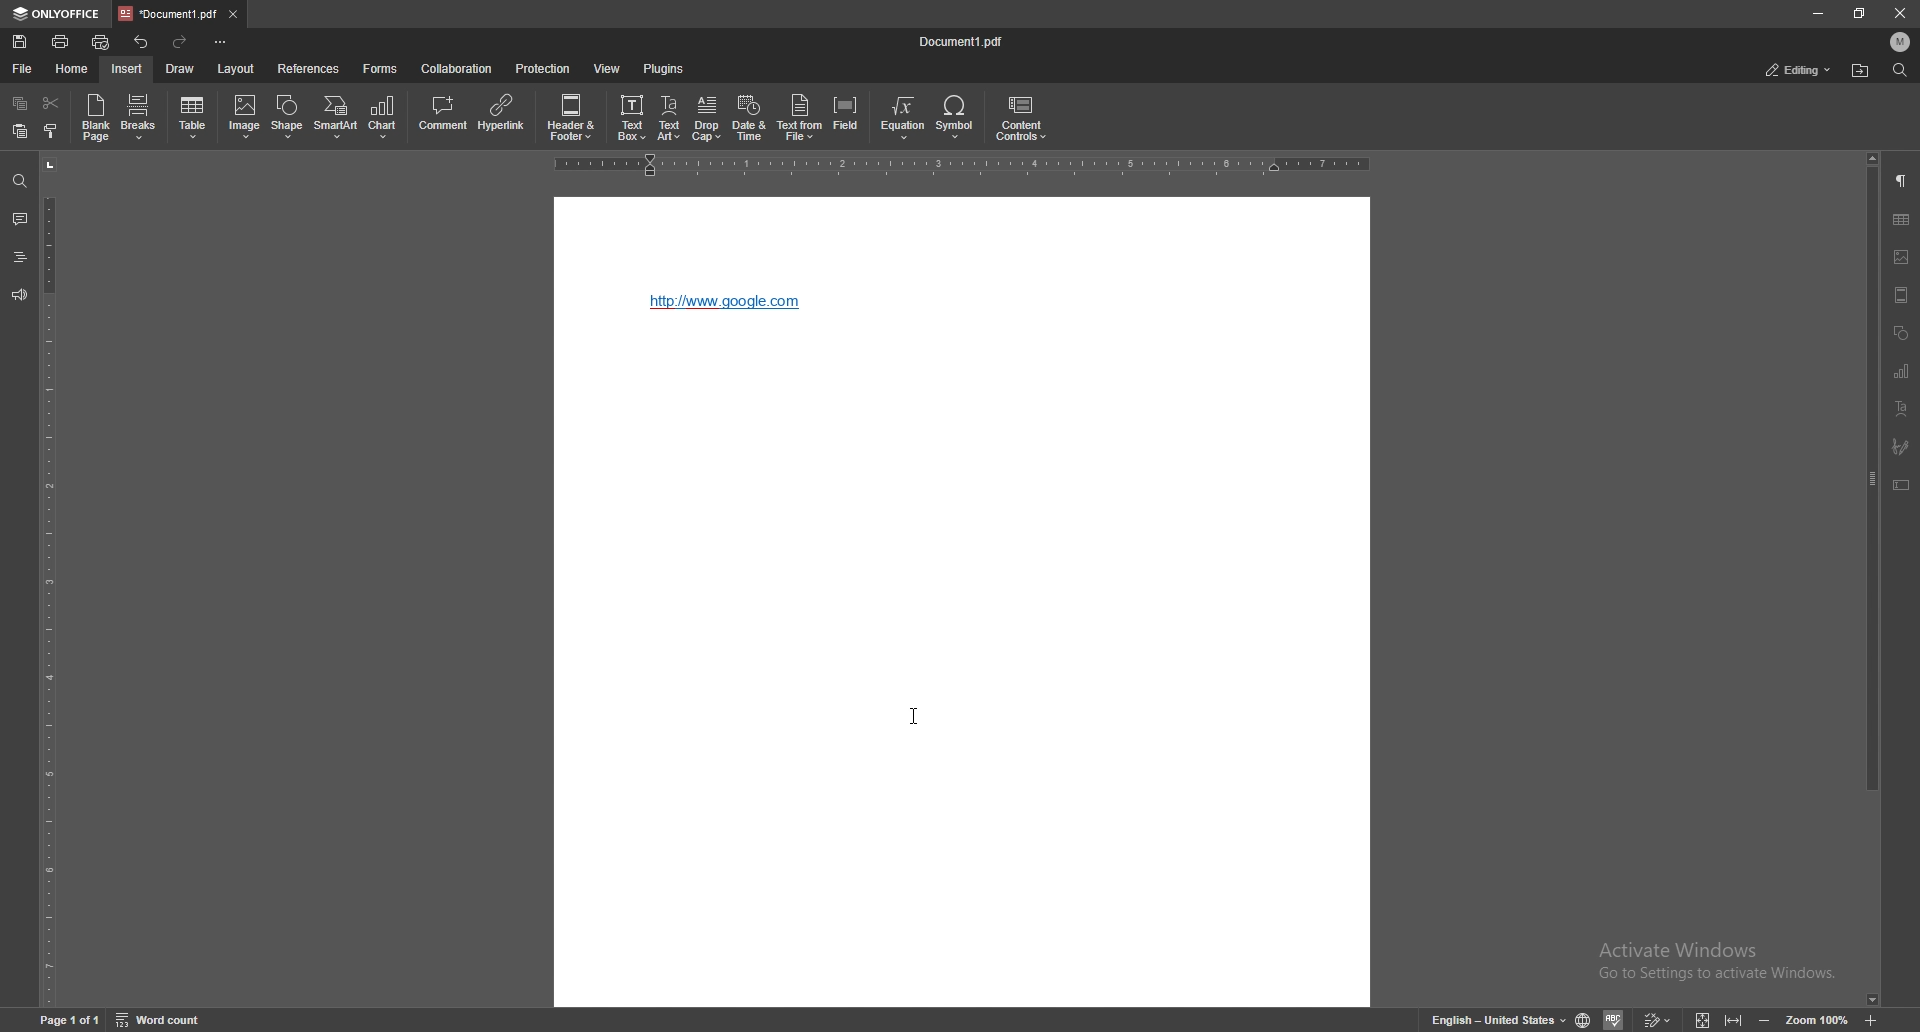 The height and width of the screenshot is (1032, 1920). I want to click on print, so click(62, 41).